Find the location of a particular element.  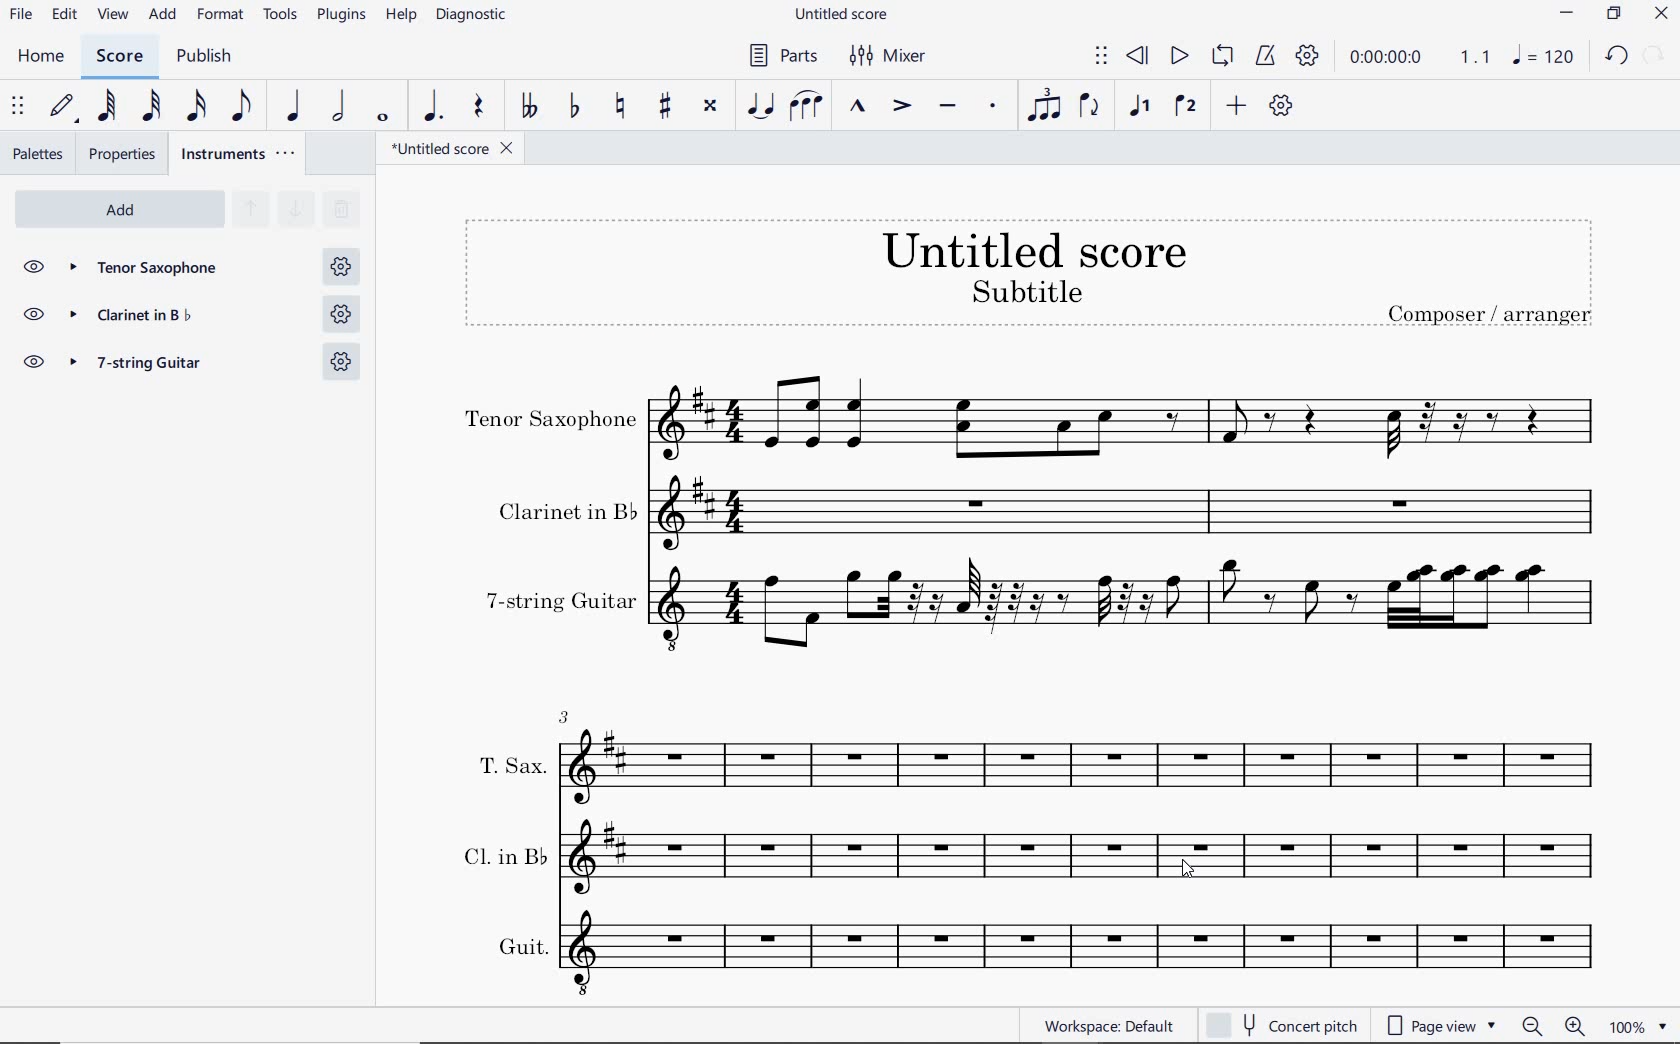

FILE is located at coordinates (21, 13).